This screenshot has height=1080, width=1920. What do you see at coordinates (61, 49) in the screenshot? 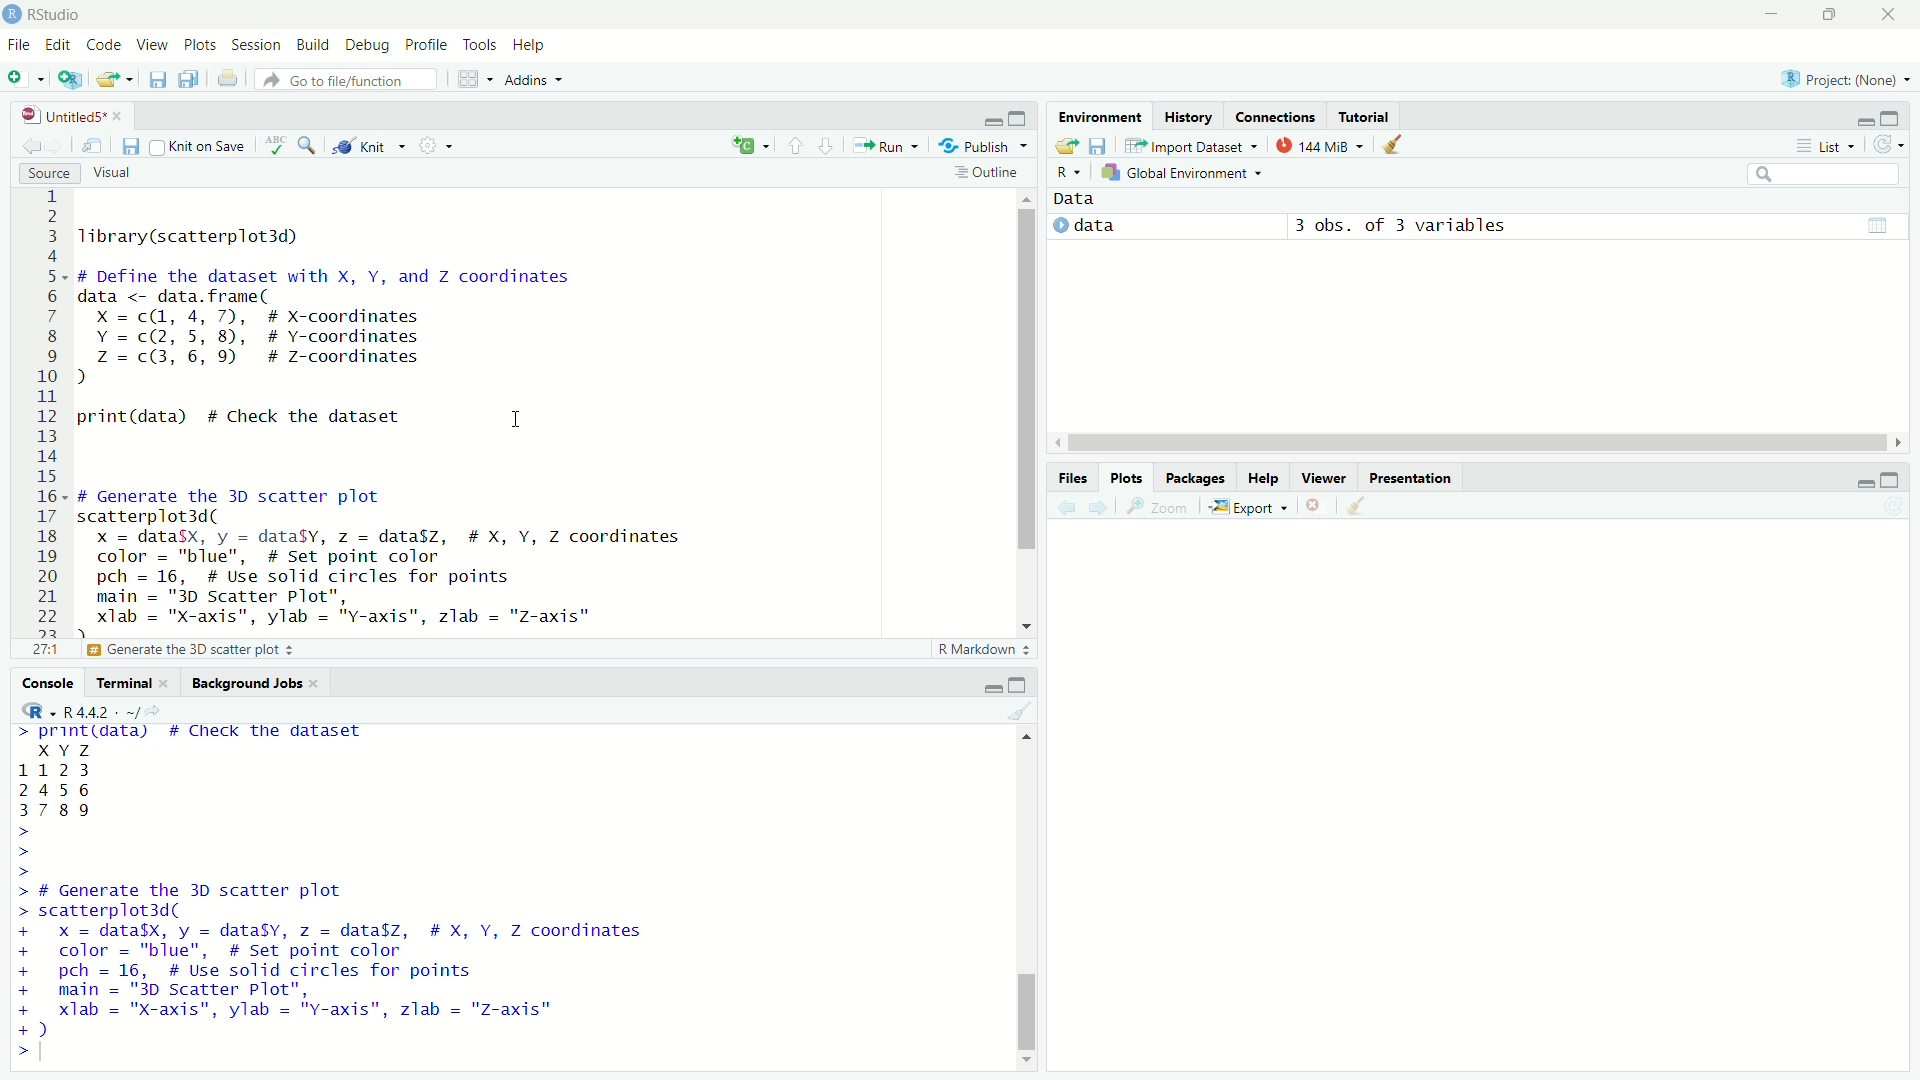
I see `Edit` at bounding box center [61, 49].